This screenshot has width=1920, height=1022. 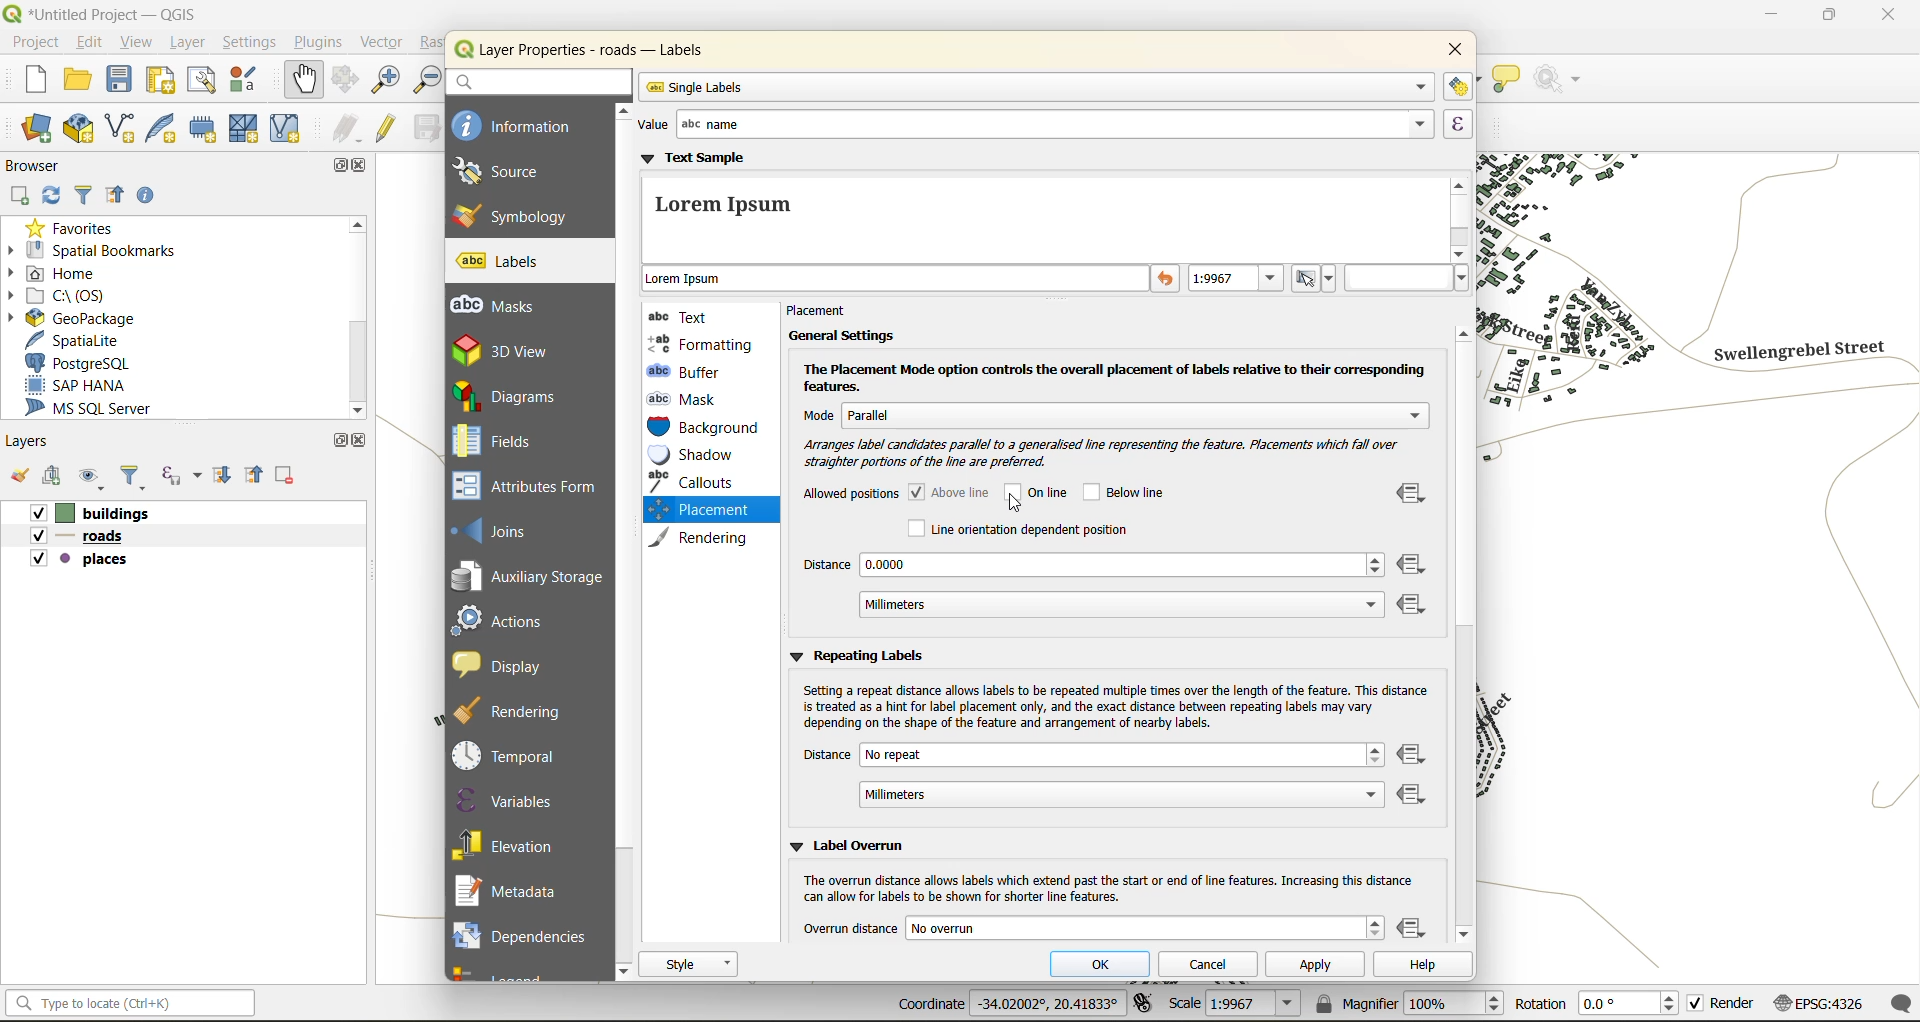 What do you see at coordinates (250, 44) in the screenshot?
I see `settings` at bounding box center [250, 44].